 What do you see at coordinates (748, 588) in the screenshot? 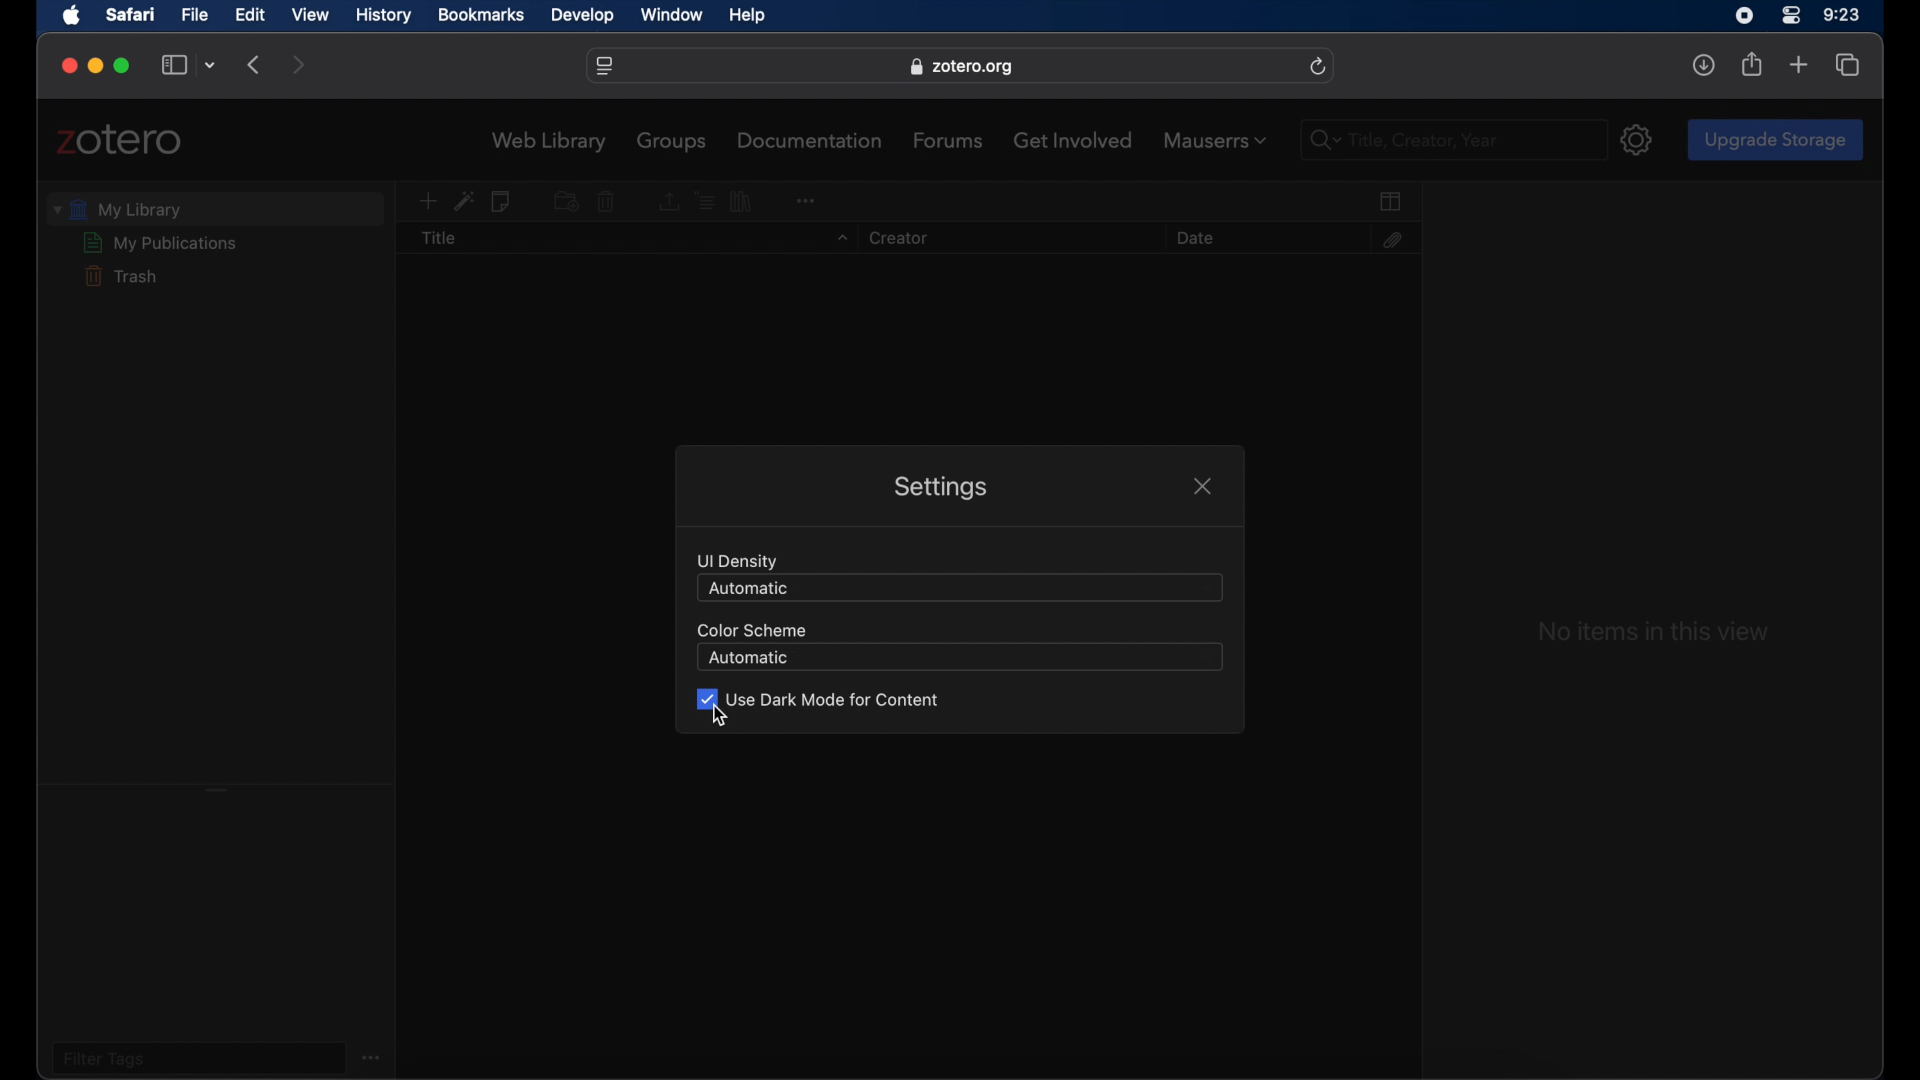
I see `automatic` at bounding box center [748, 588].